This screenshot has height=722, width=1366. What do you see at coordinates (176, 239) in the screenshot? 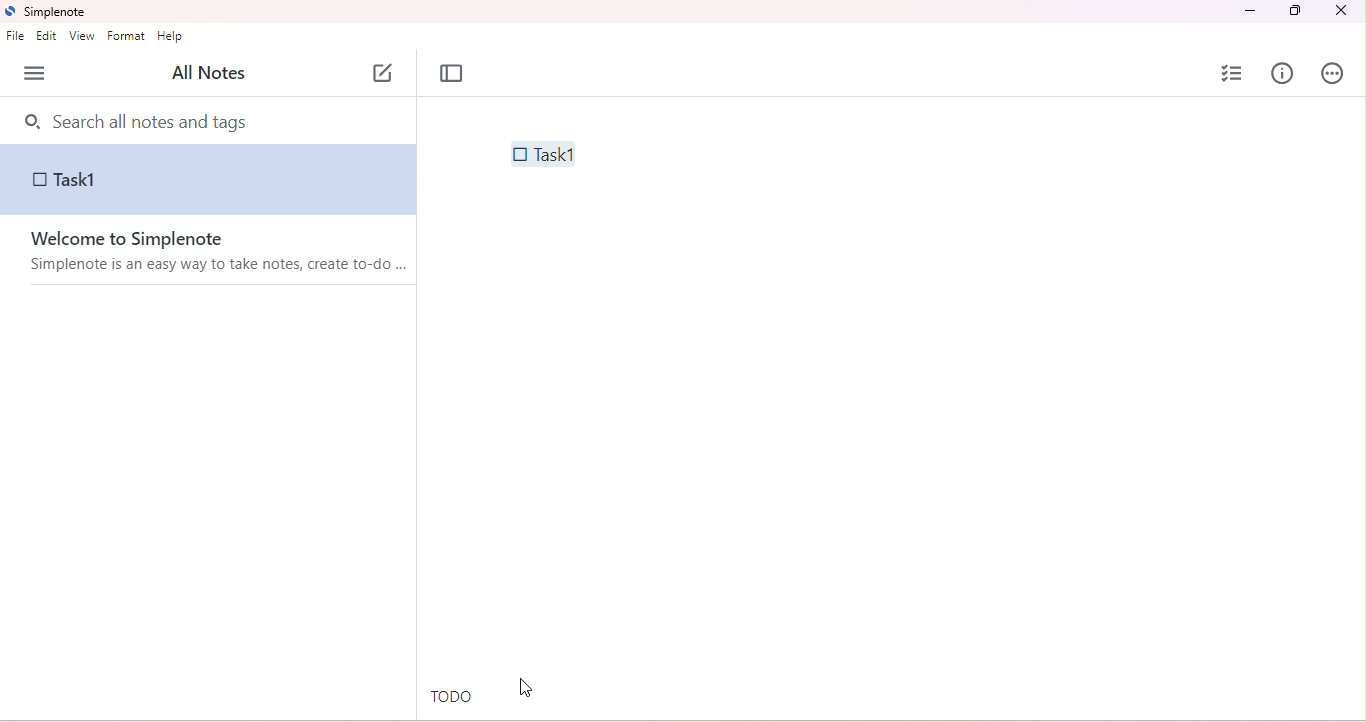
I see `welcome to simplenote` at bounding box center [176, 239].